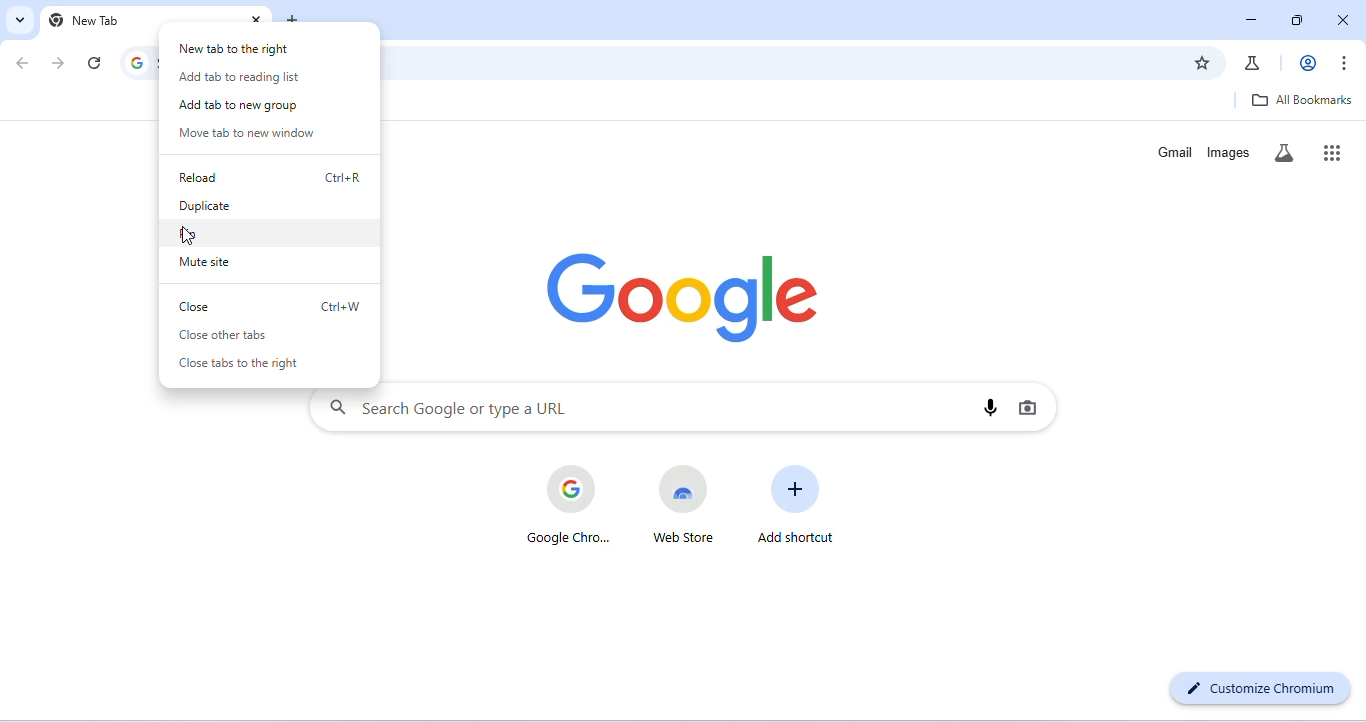  What do you see at coordinates (269, 305) in the screenshot?
I see `close` at bounding box center [269, 305].